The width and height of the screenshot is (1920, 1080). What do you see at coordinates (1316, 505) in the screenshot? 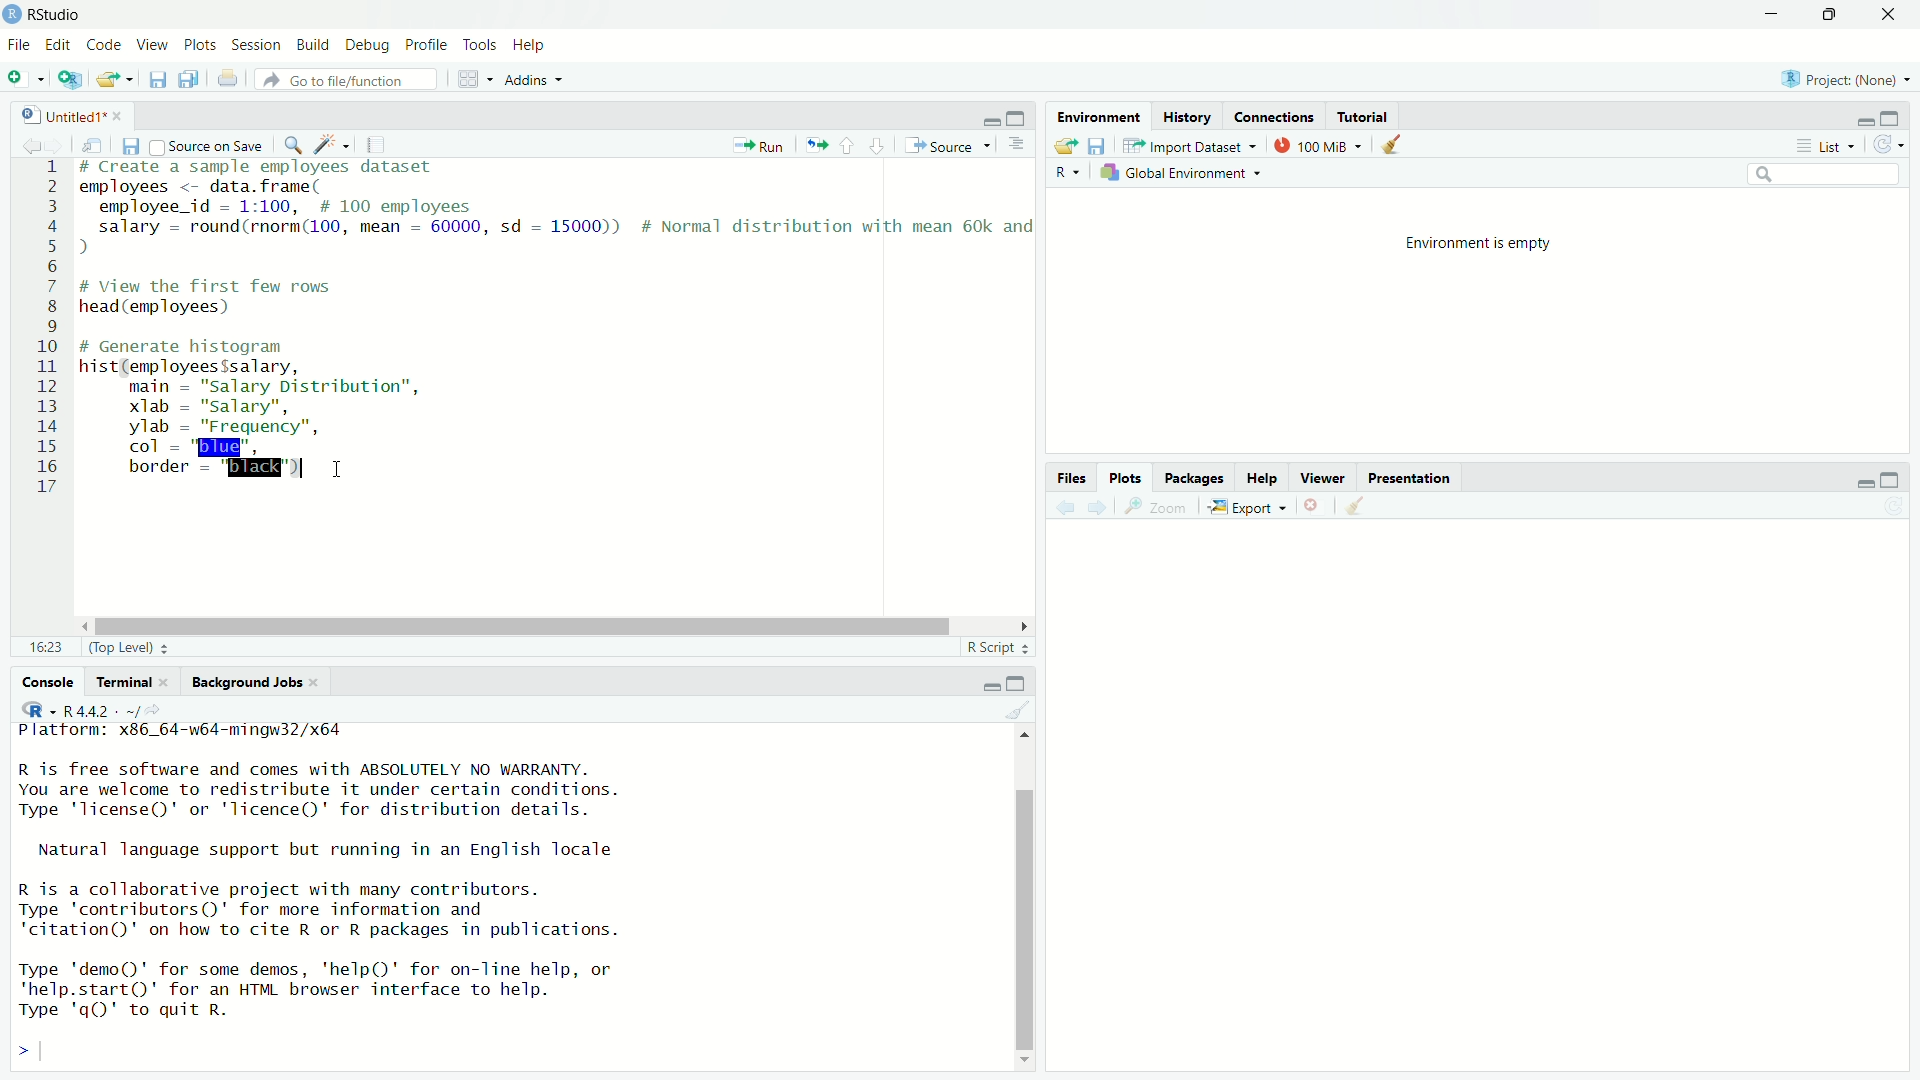
I see `close` at bounding box center [1316, 505].